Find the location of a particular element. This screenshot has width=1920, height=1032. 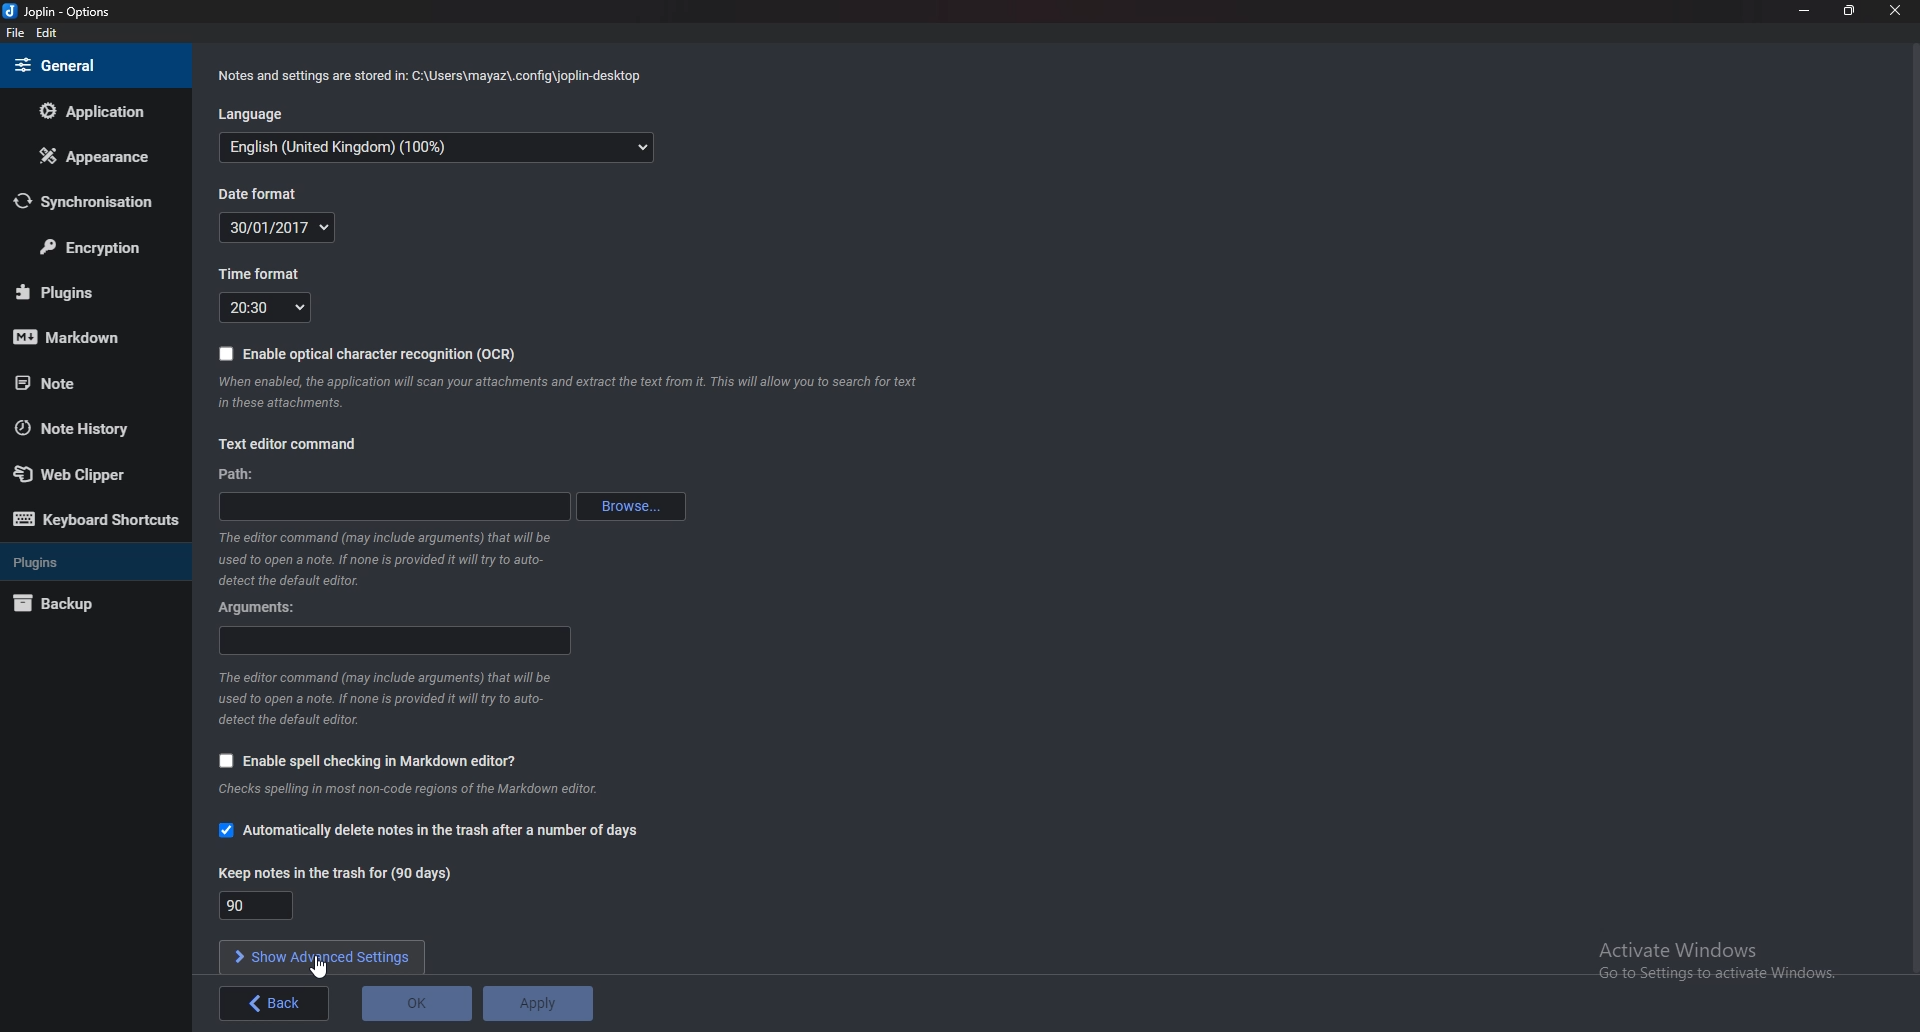

Scroll bar is located at coordinates (1914, 509).